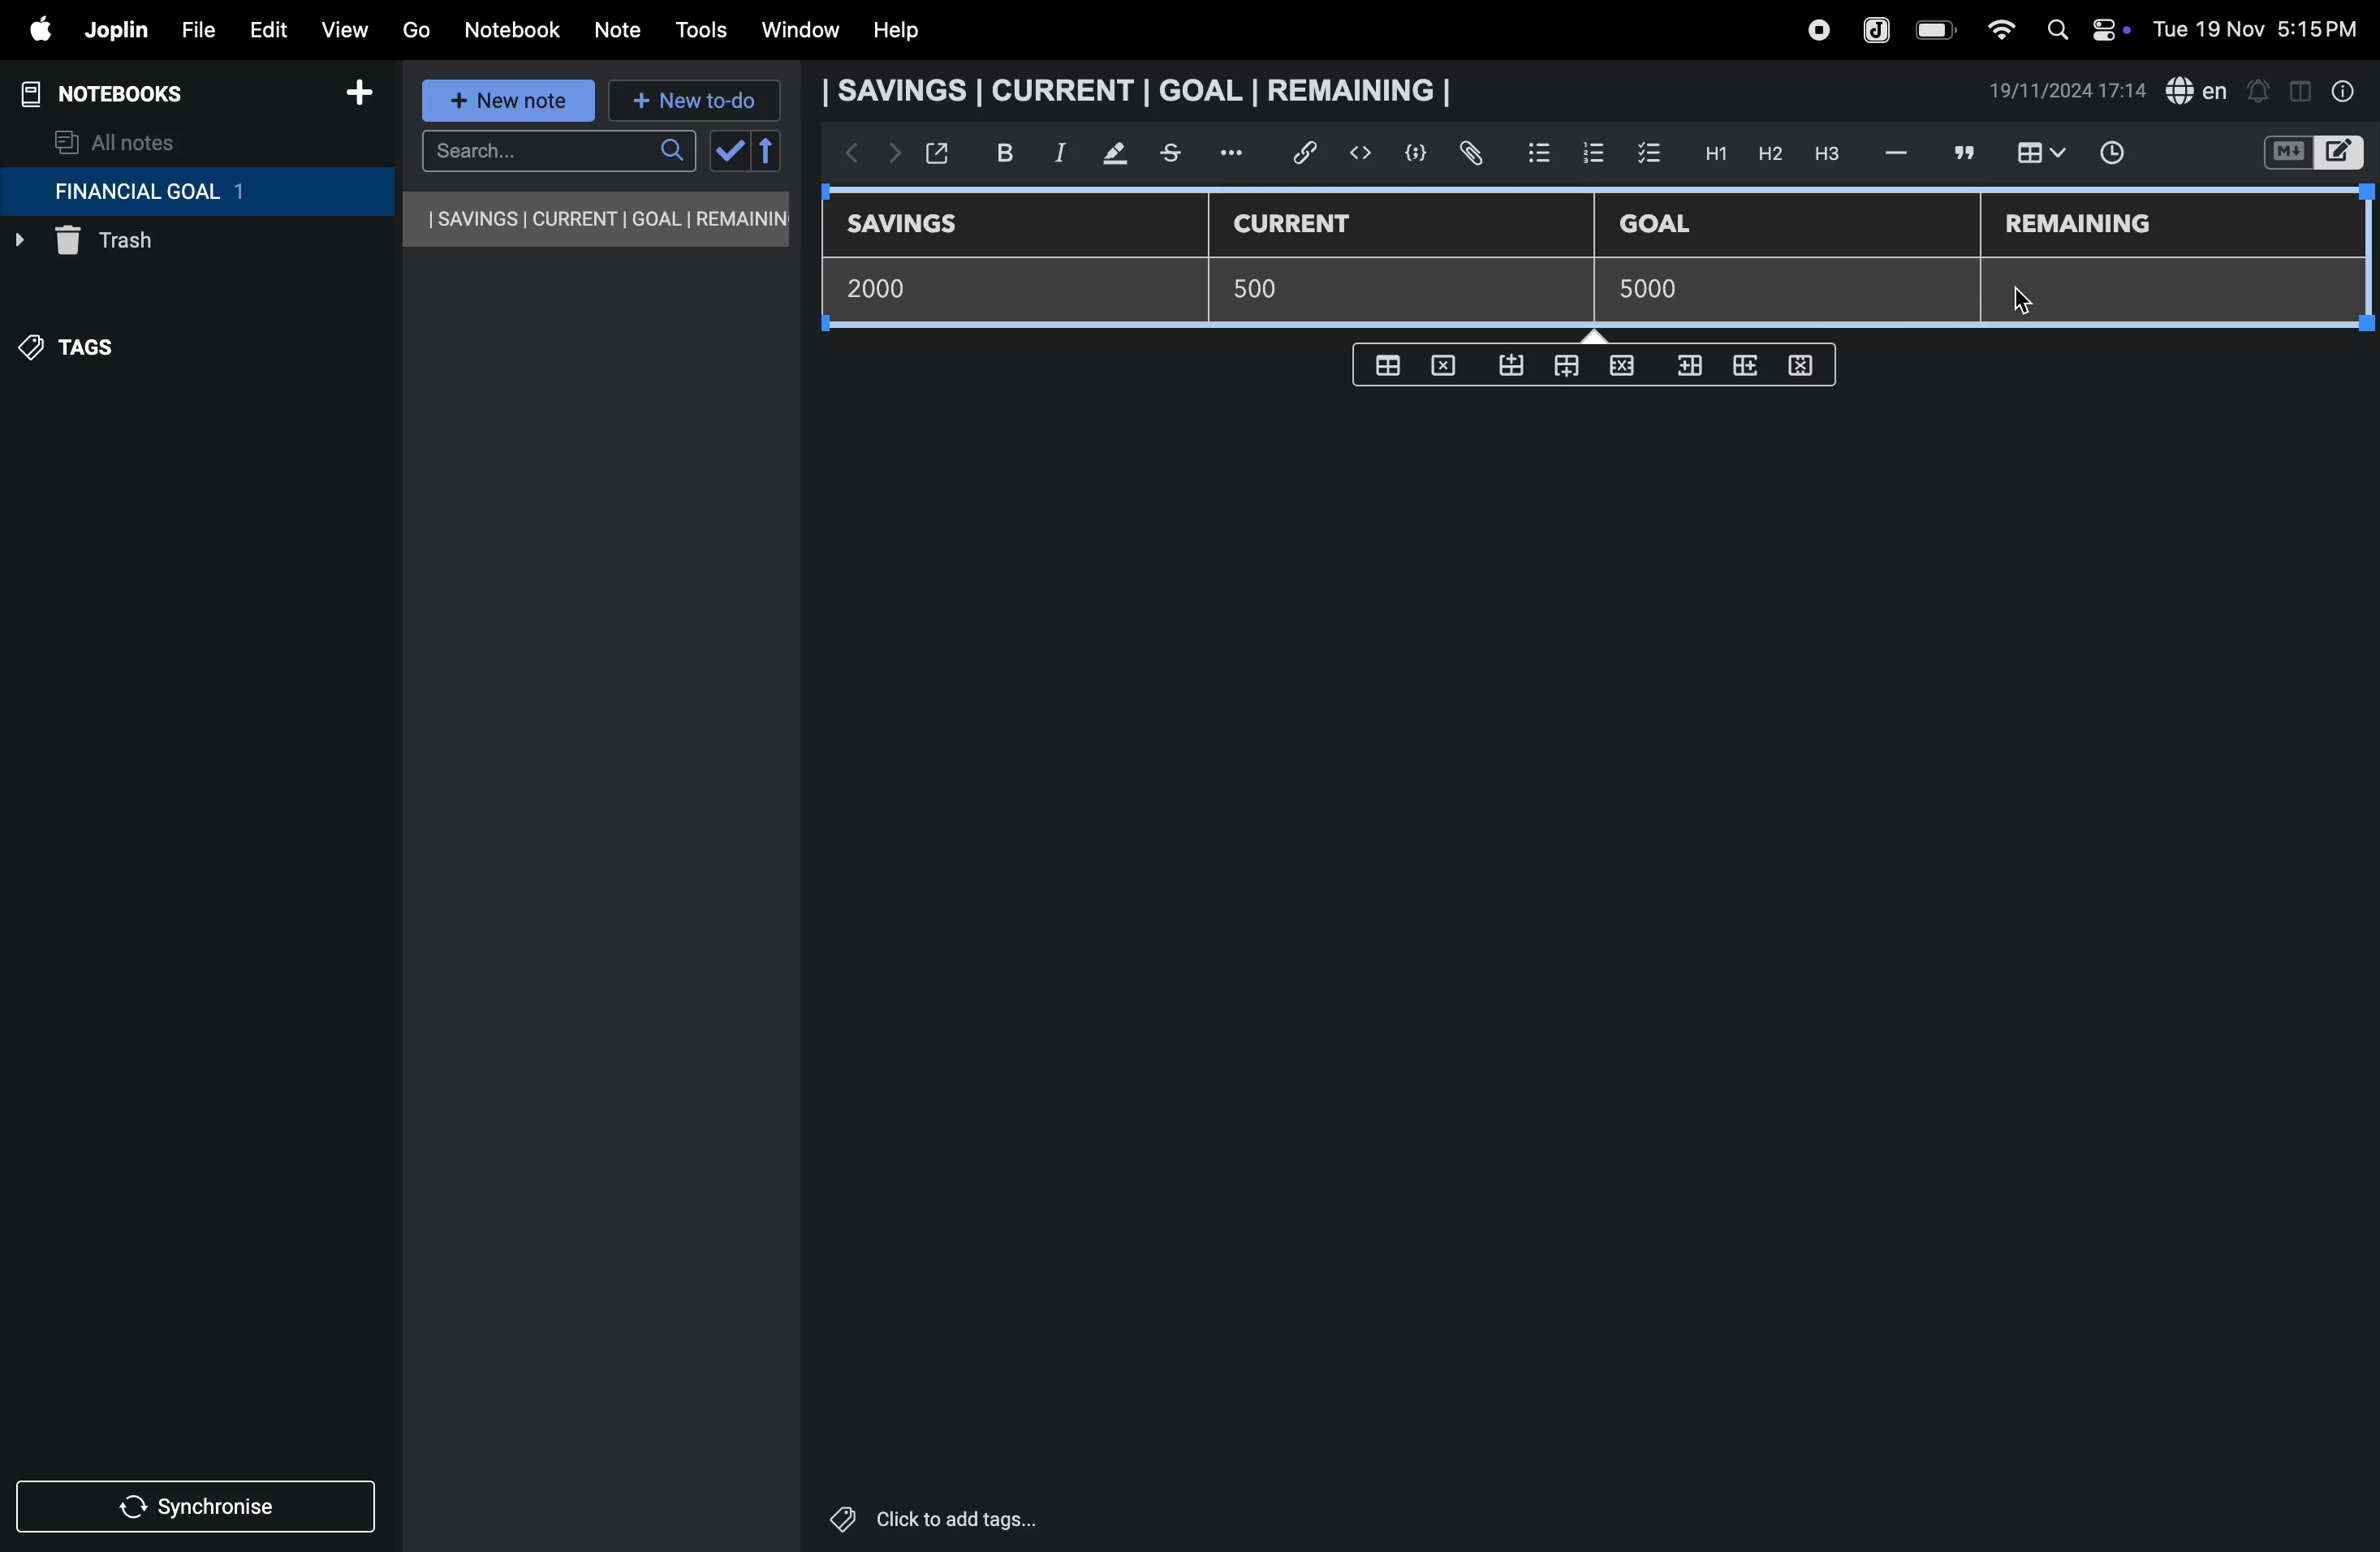 The height and width of the screenshot is (1552, 2380). I want to click on toggle editor, so click(2300, 89).